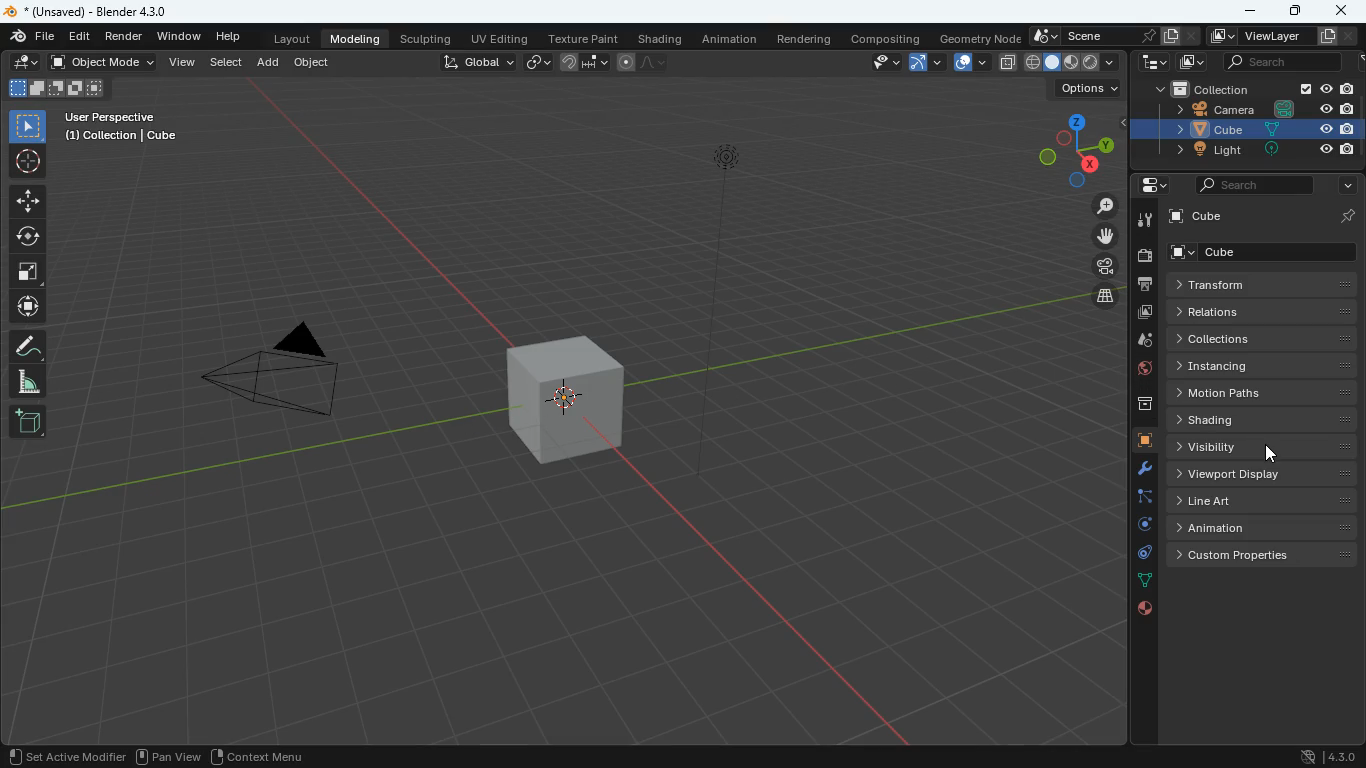  I want to click on draw, so click(26, 64).